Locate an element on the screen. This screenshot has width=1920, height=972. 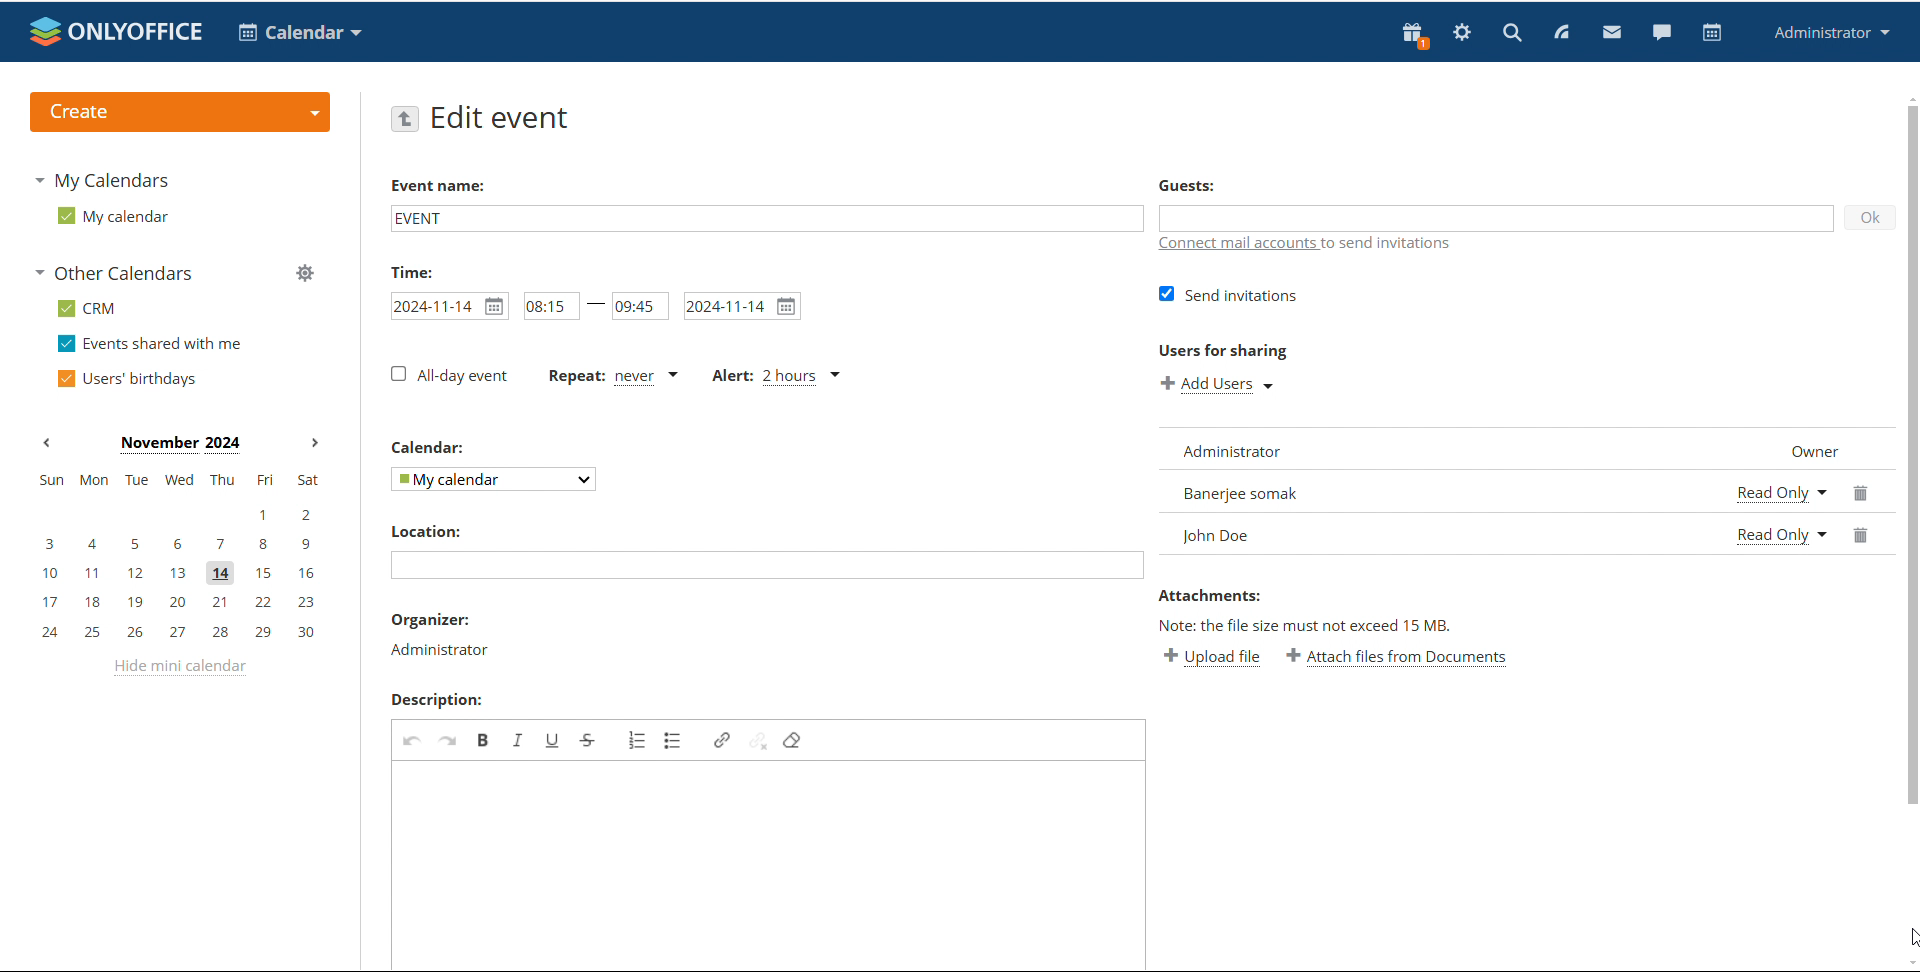
chat is located at coordinates (1661, 31).